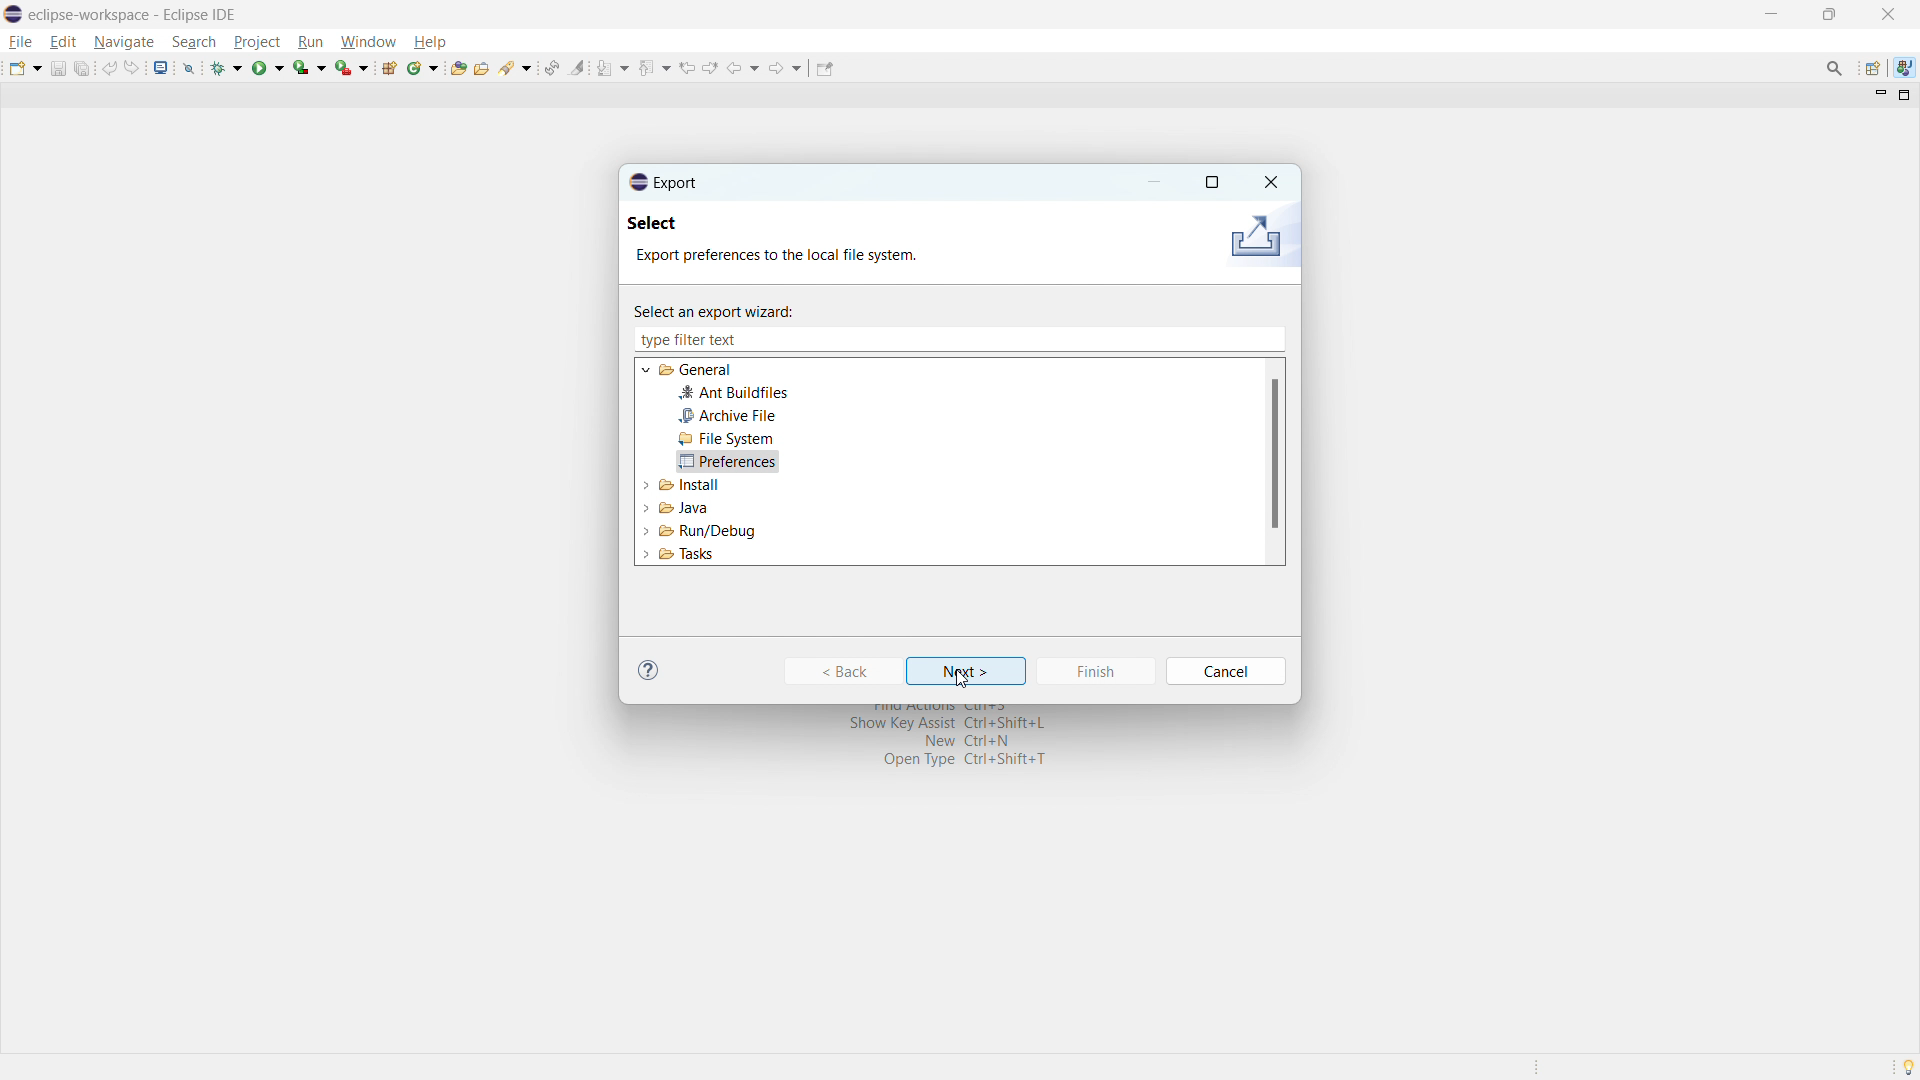 This screenshot has height=1080, width=1920. I want to click on view next location, so click(711, 67).